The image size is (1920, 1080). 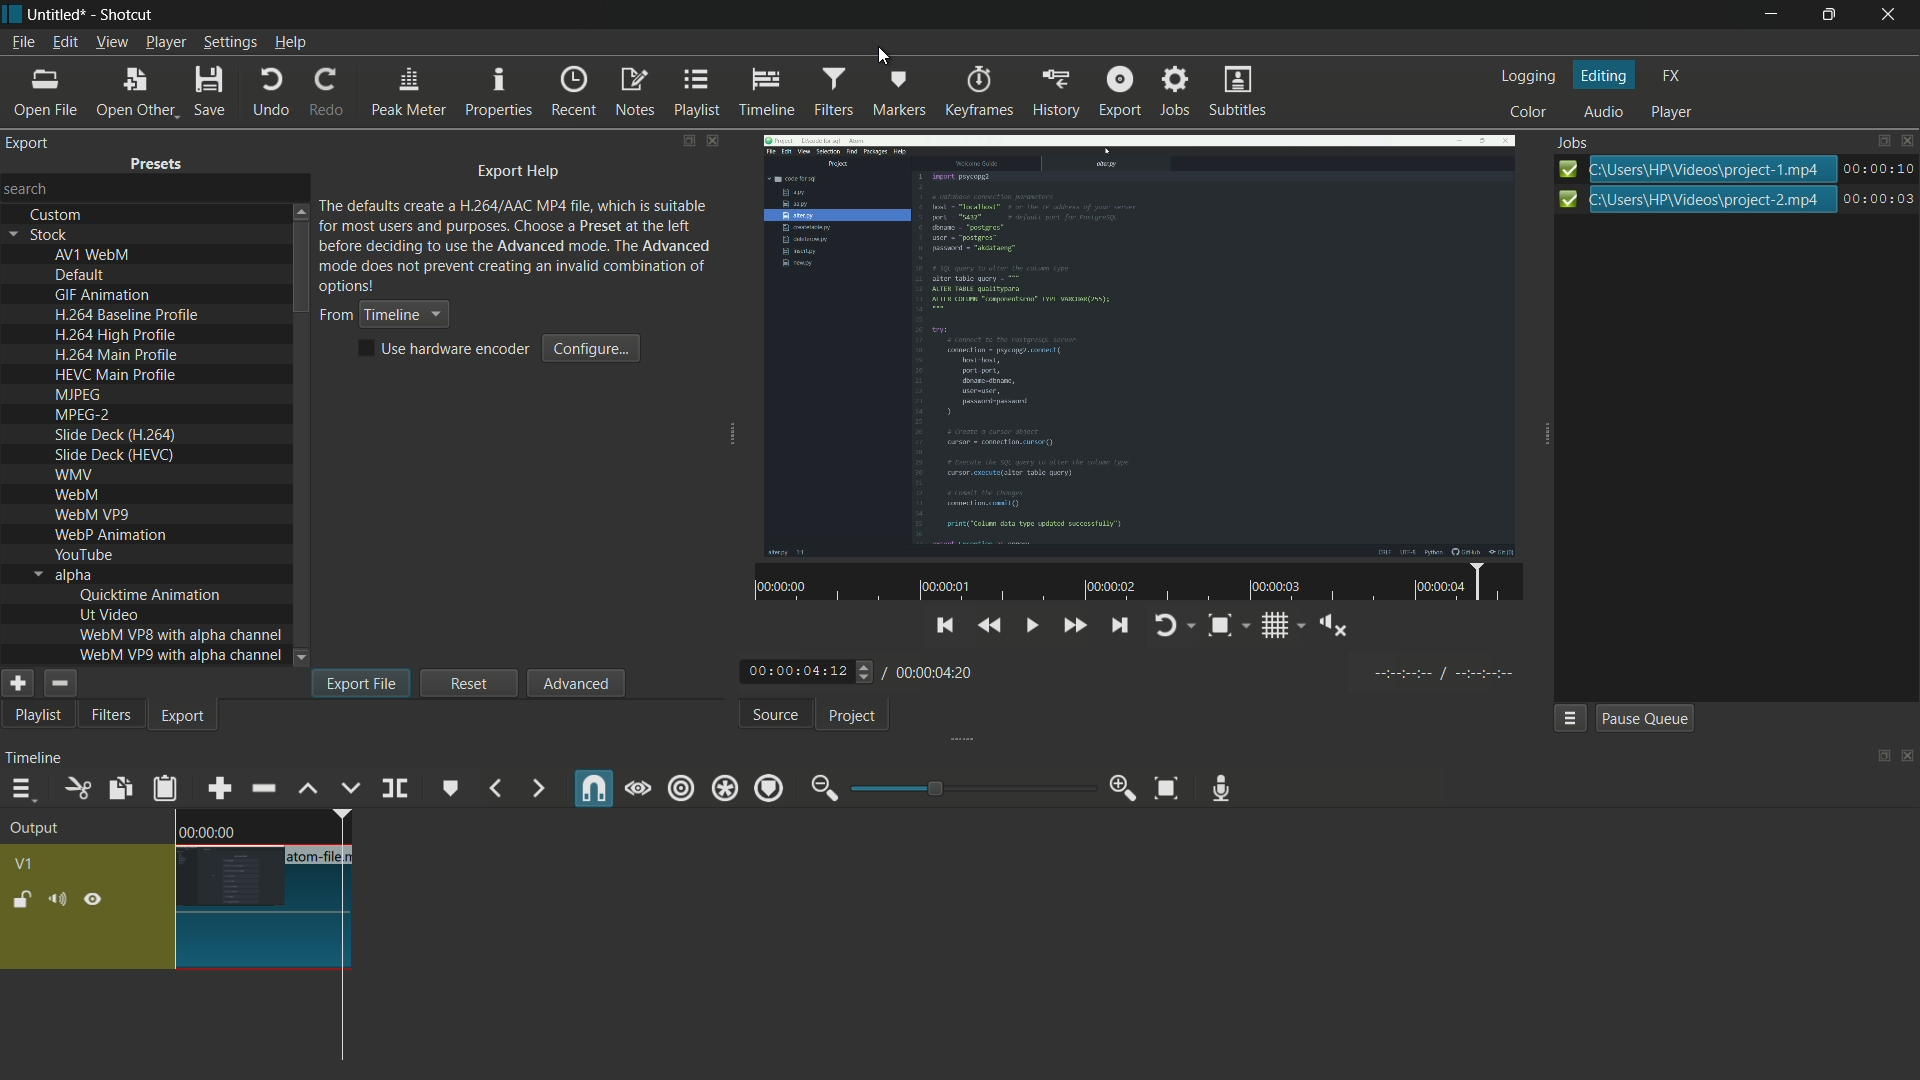 I want to click on previous marker, so click(x=493, y=790).